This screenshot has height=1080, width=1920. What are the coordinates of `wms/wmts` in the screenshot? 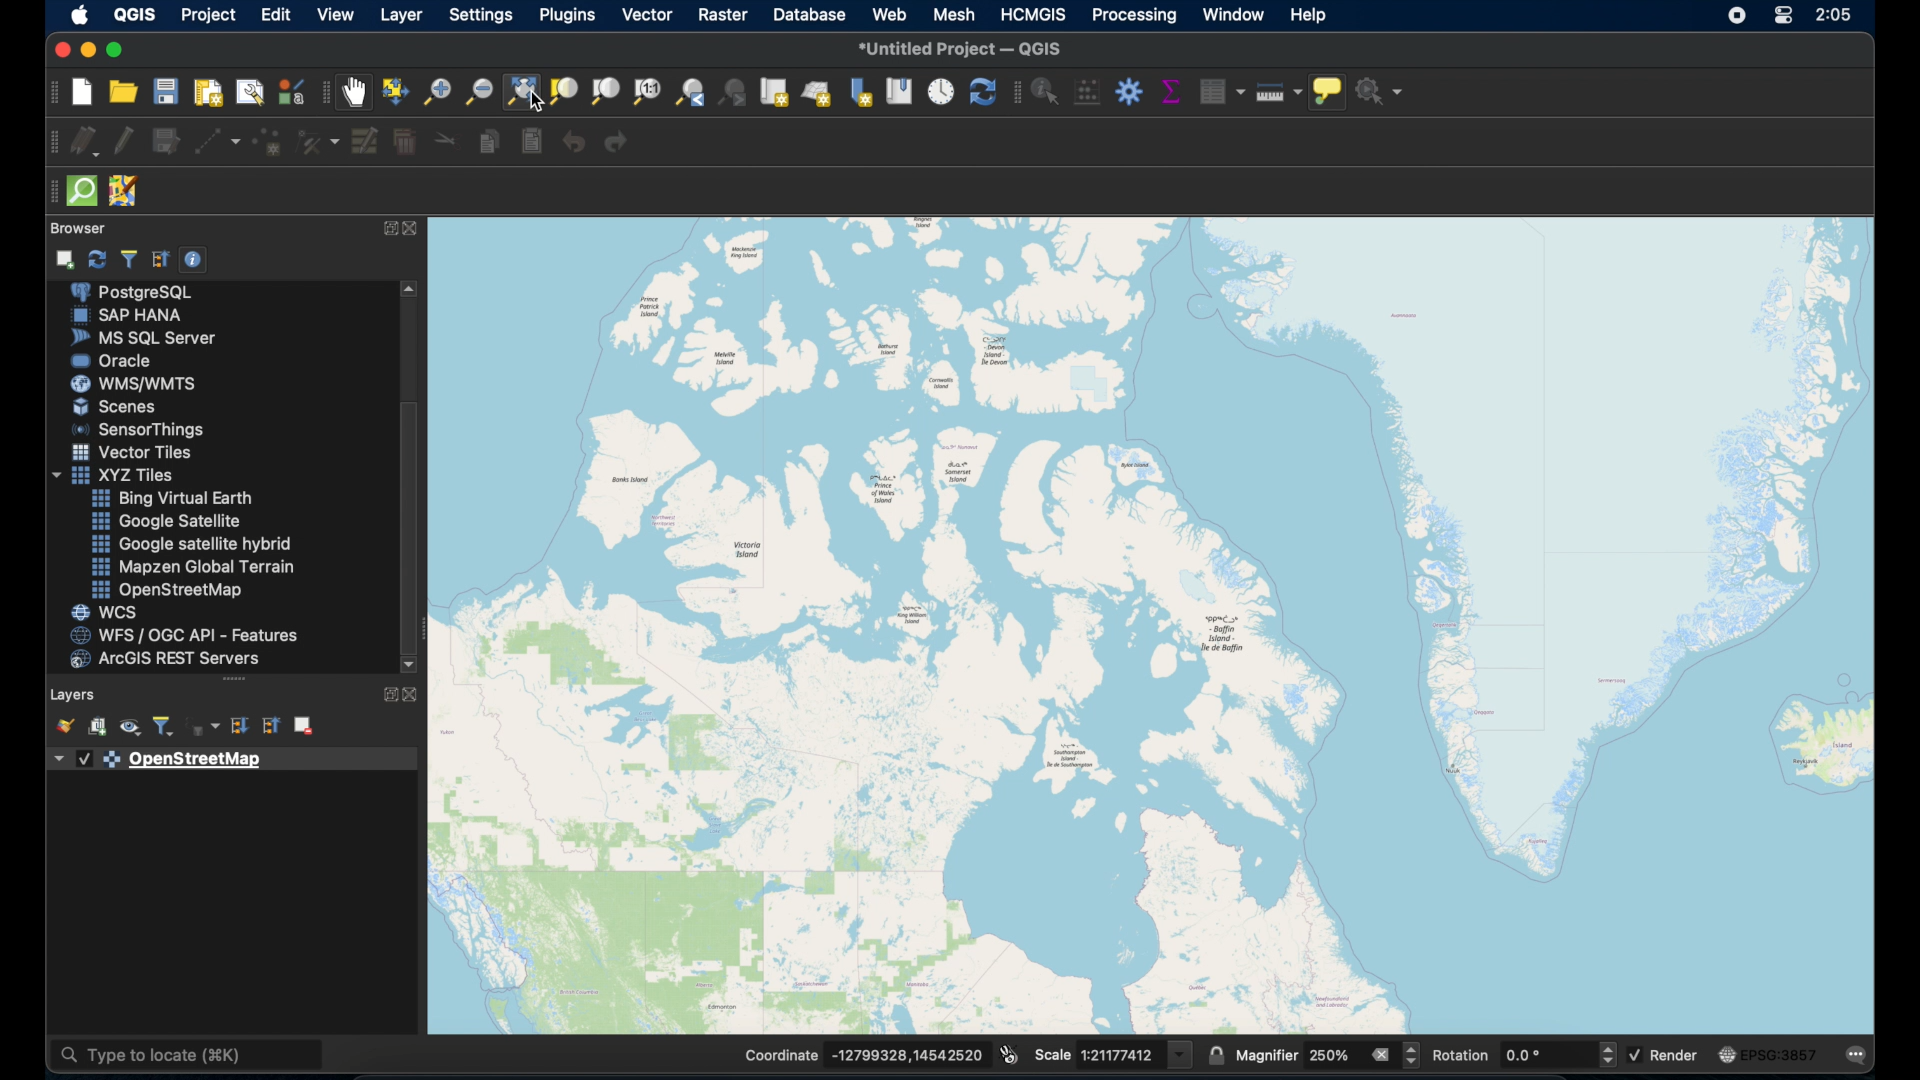 It's located at (137, 385).